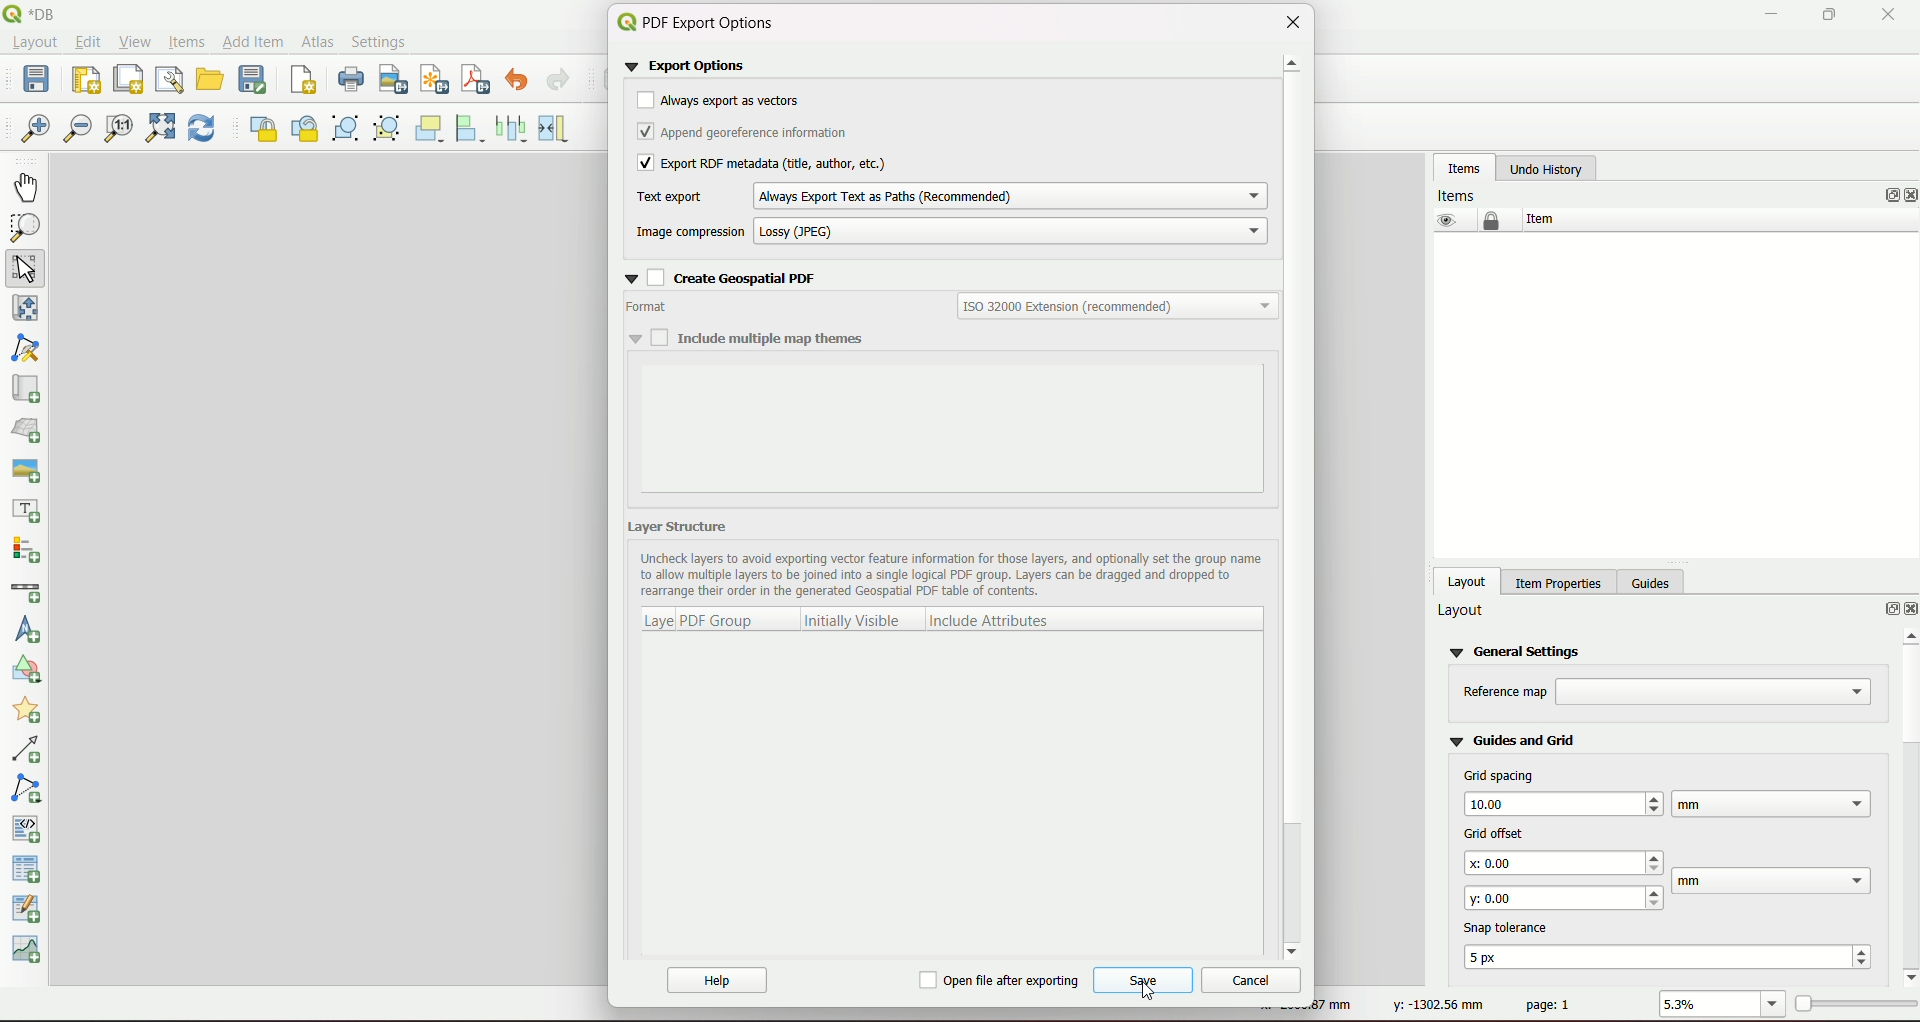  What do you see at coordinates (781, 163) in the screenshot?
I see `Export RDF metadata(title,author,etc)` at bounding box center [781, 163].